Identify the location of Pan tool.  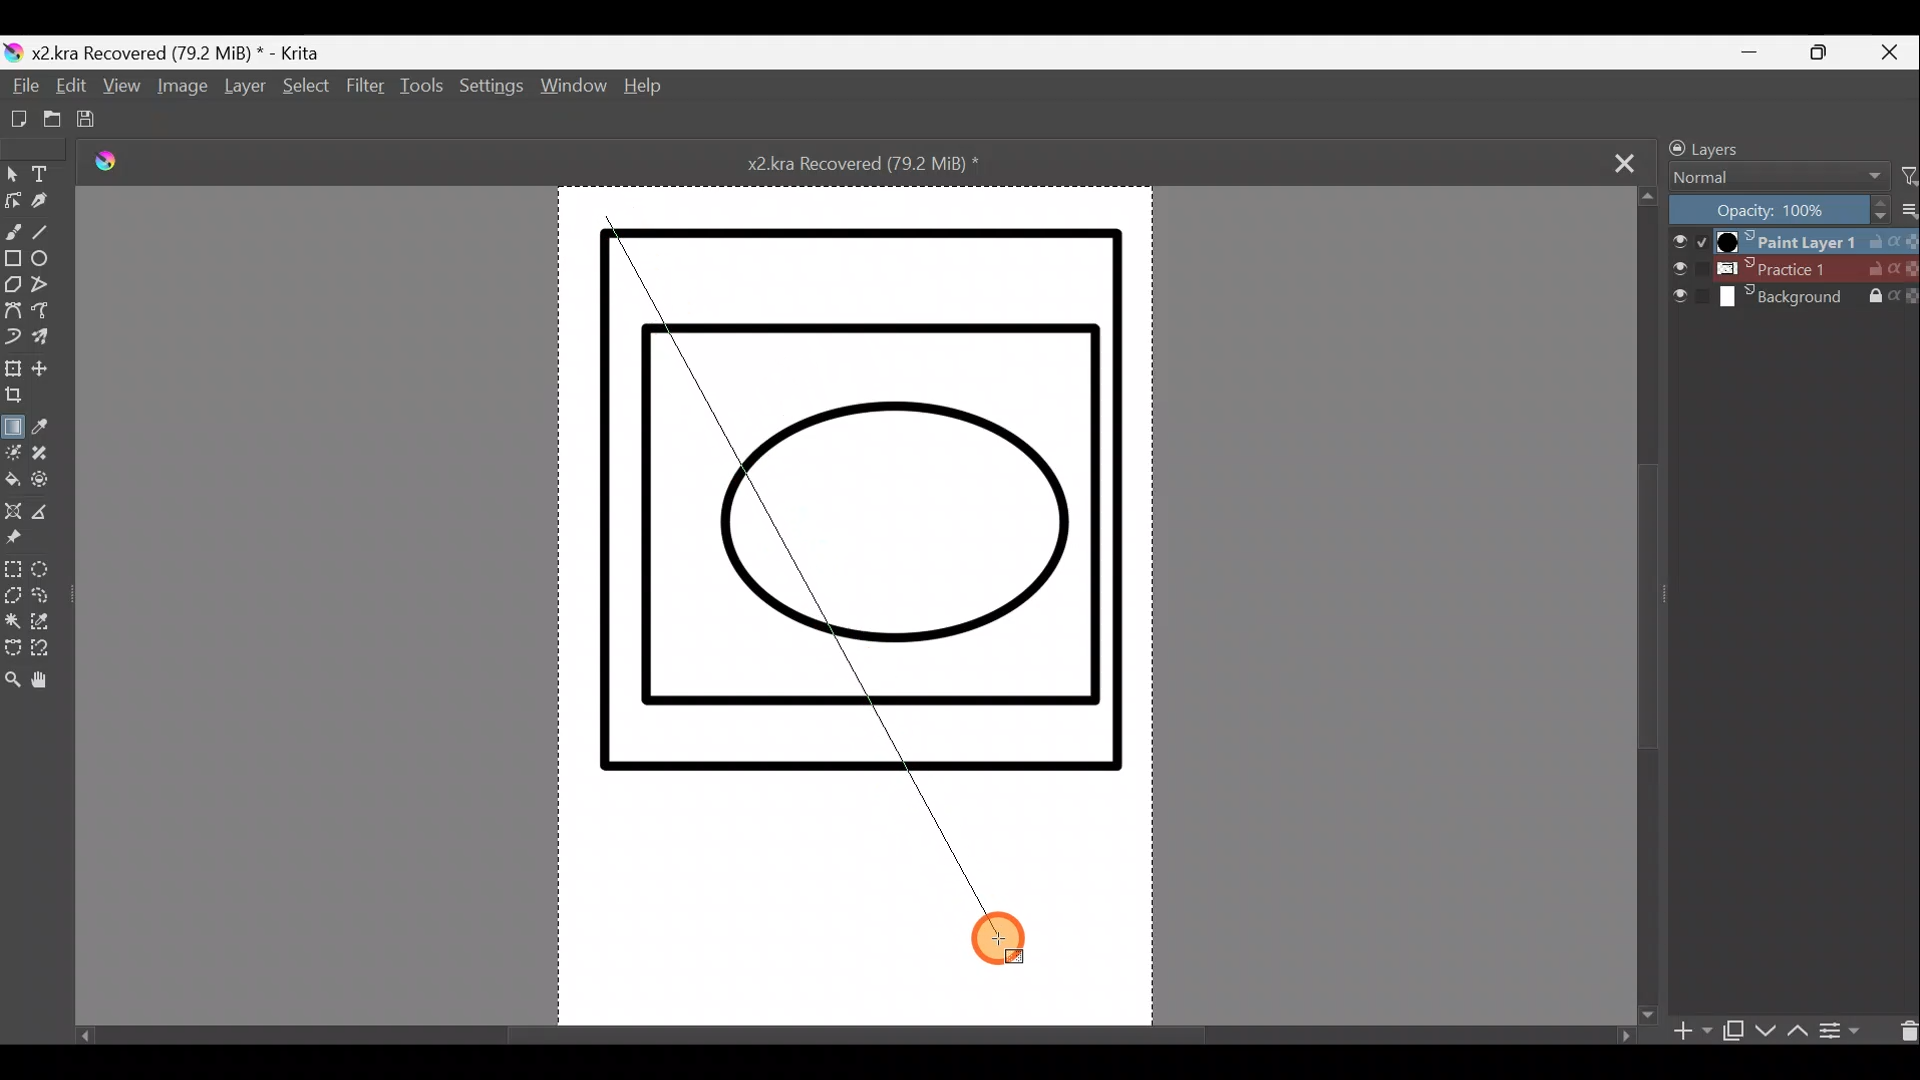
(46, 685).